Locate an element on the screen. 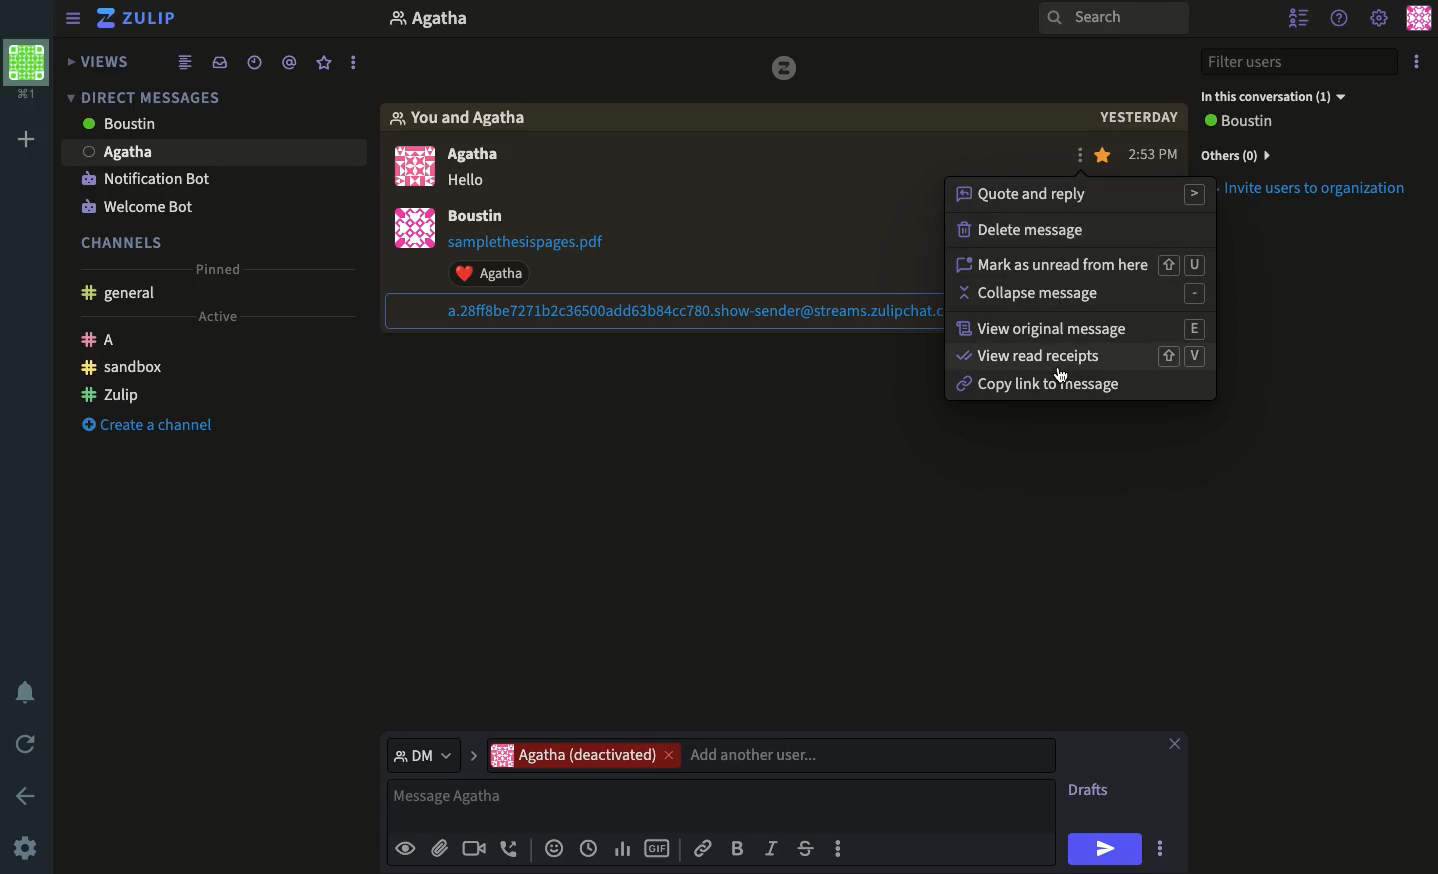 Image resolution: width=1438 pixels, height=874 pixels. Message is located at coordinates (724, 805).